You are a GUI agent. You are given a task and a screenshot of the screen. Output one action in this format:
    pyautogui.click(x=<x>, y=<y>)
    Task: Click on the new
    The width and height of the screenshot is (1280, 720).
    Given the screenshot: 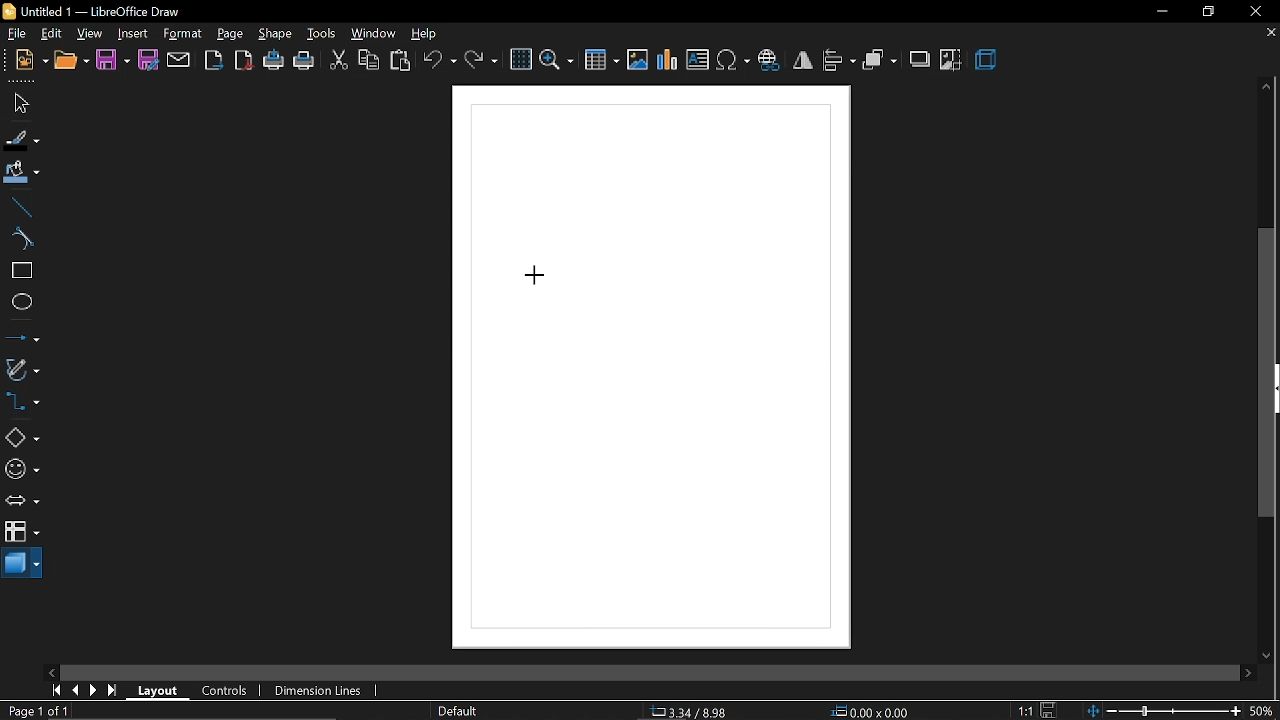 What is the action you would take?
    pyautogui.click(x=30, y=61)
    